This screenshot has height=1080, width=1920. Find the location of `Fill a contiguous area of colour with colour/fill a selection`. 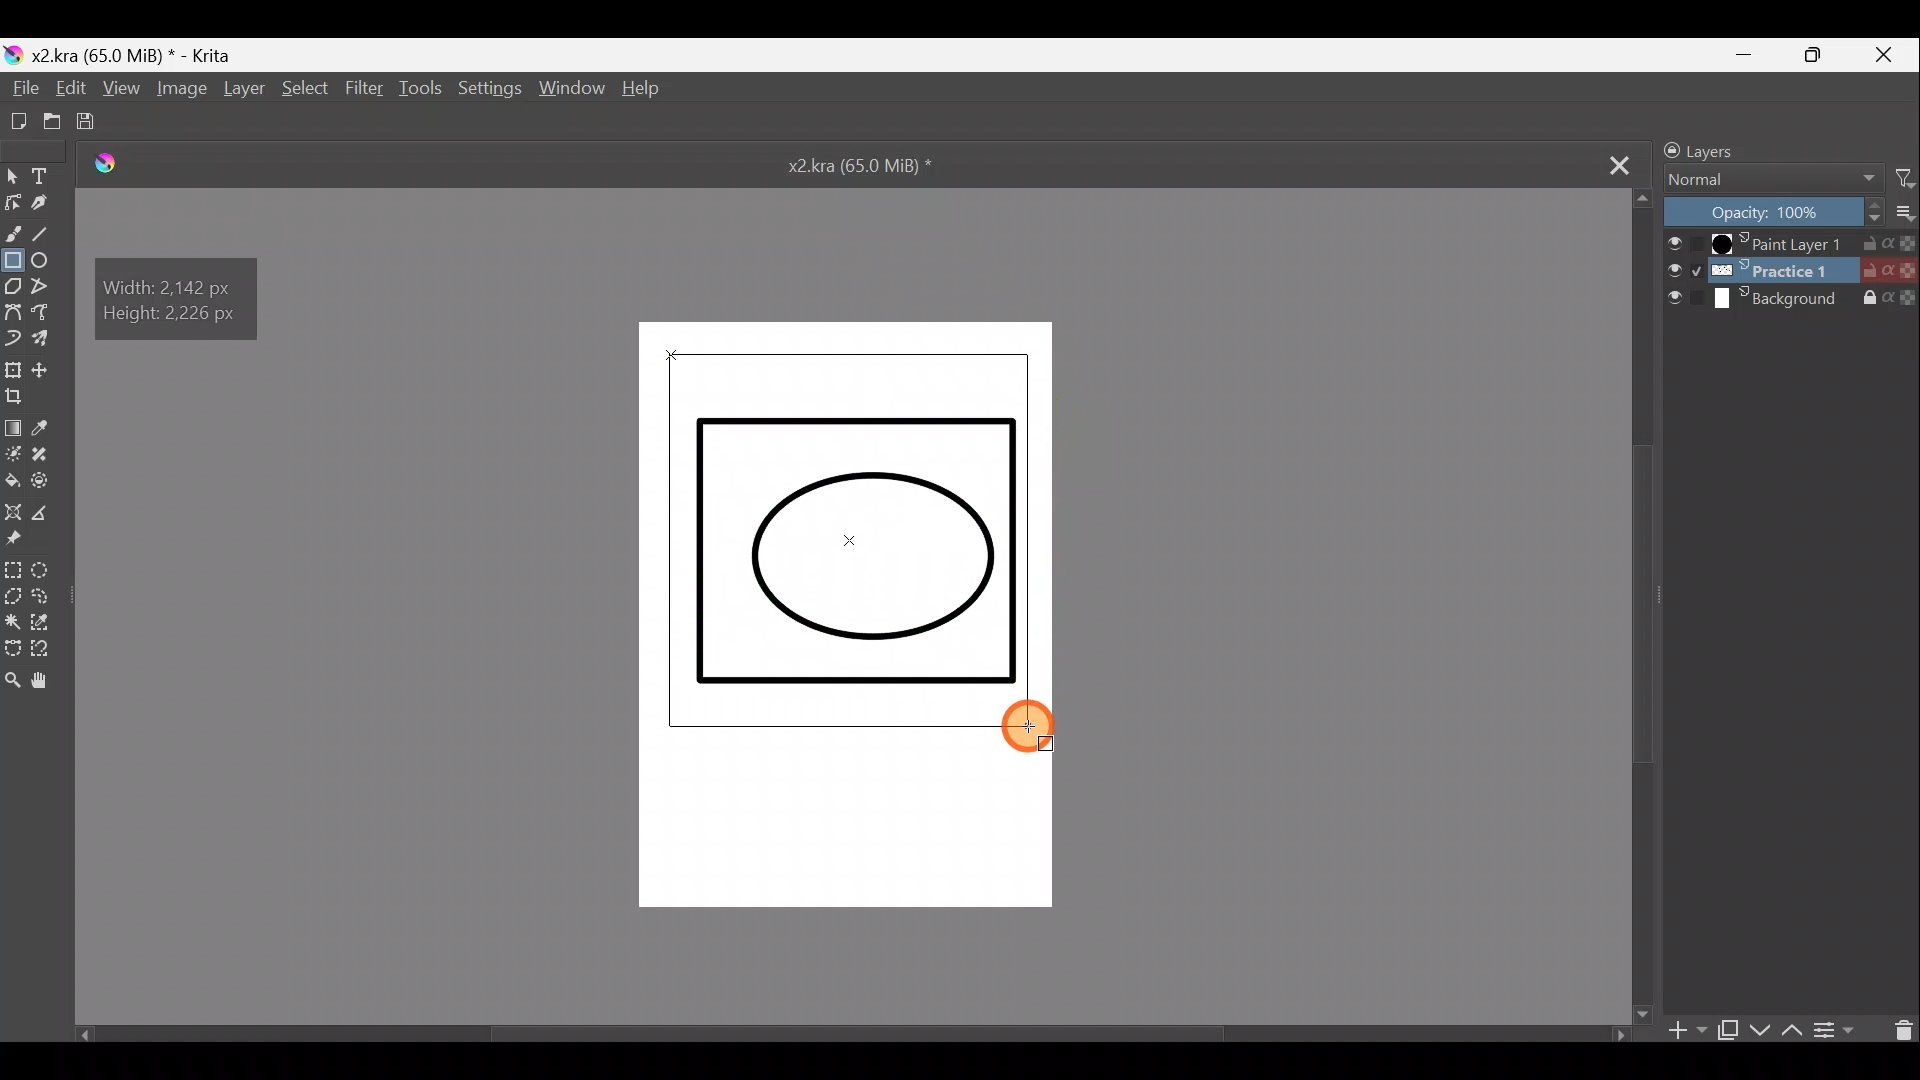

Fill a contiguous area of colour with colour/fill a selection is located at coordinates (14, 480).